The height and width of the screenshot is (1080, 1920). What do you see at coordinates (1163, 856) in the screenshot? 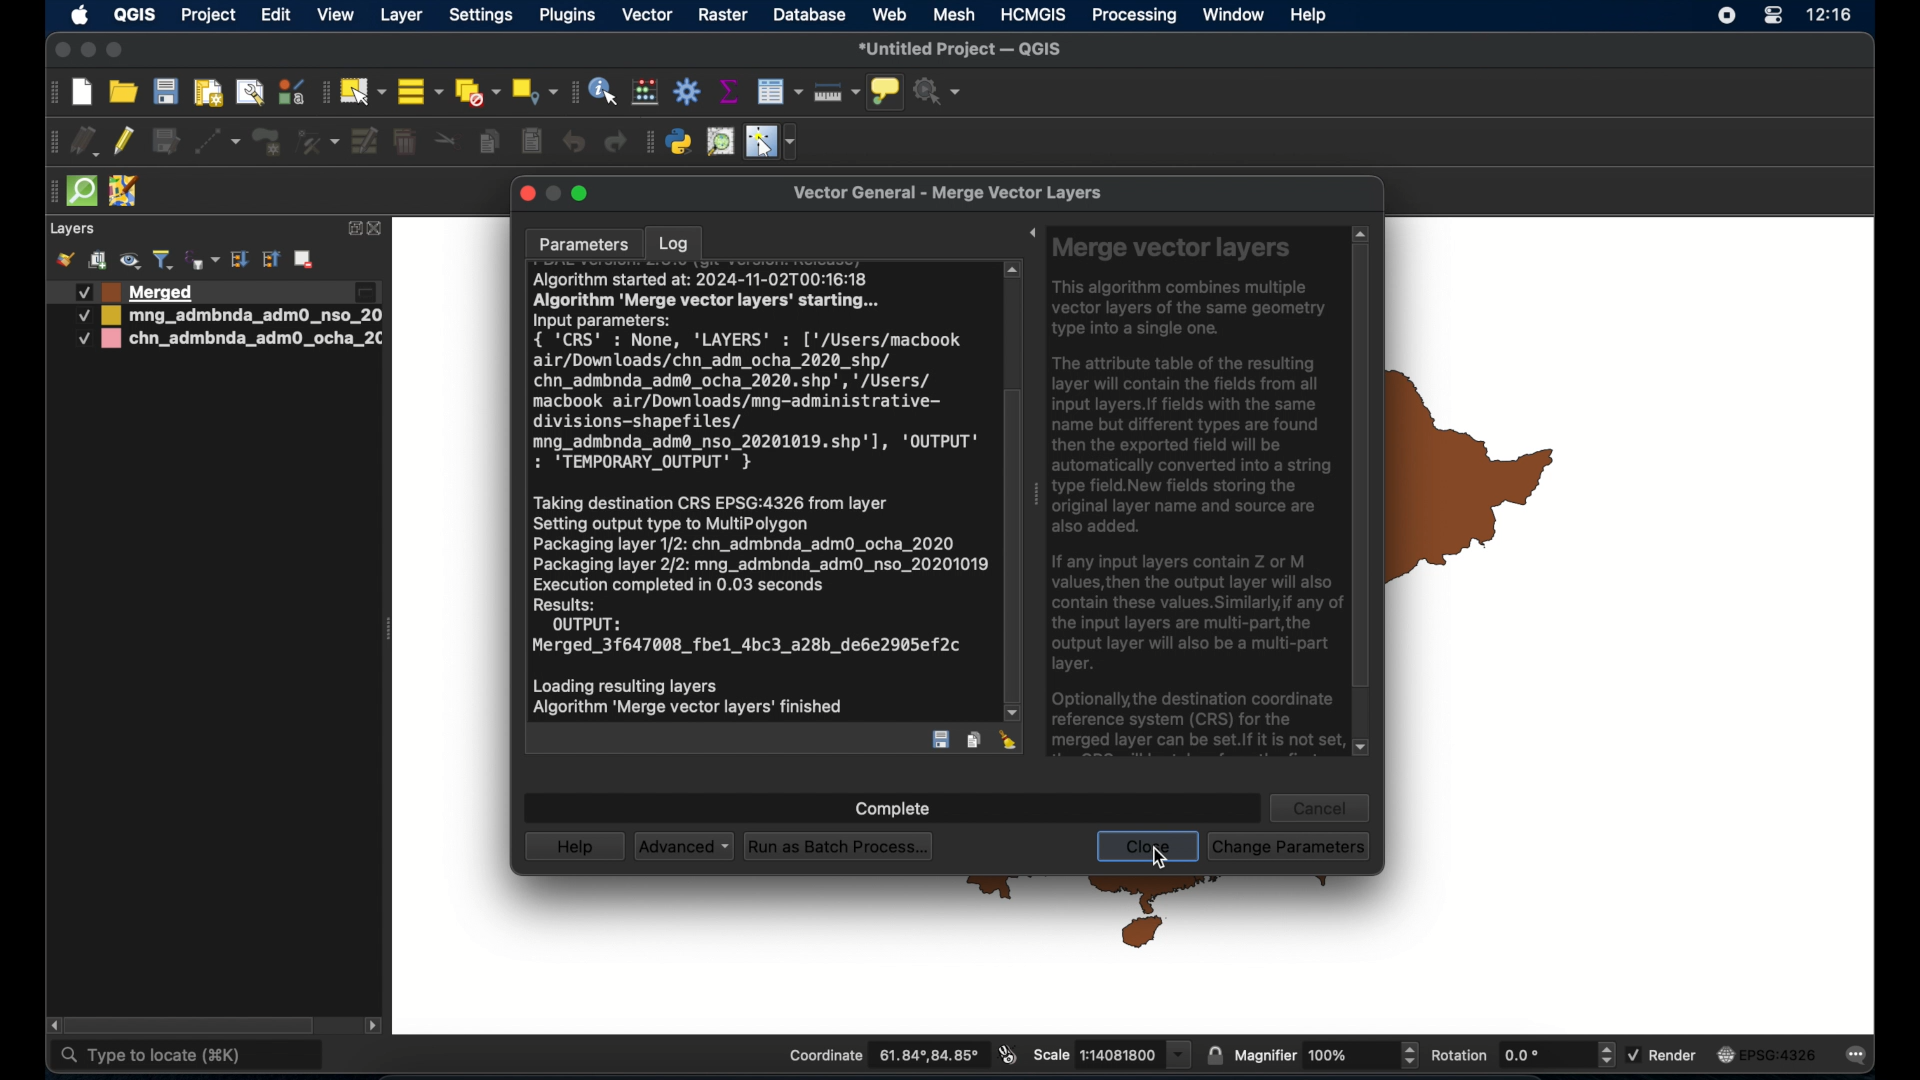
I see `cursor` at bounding box center [1163, 856].